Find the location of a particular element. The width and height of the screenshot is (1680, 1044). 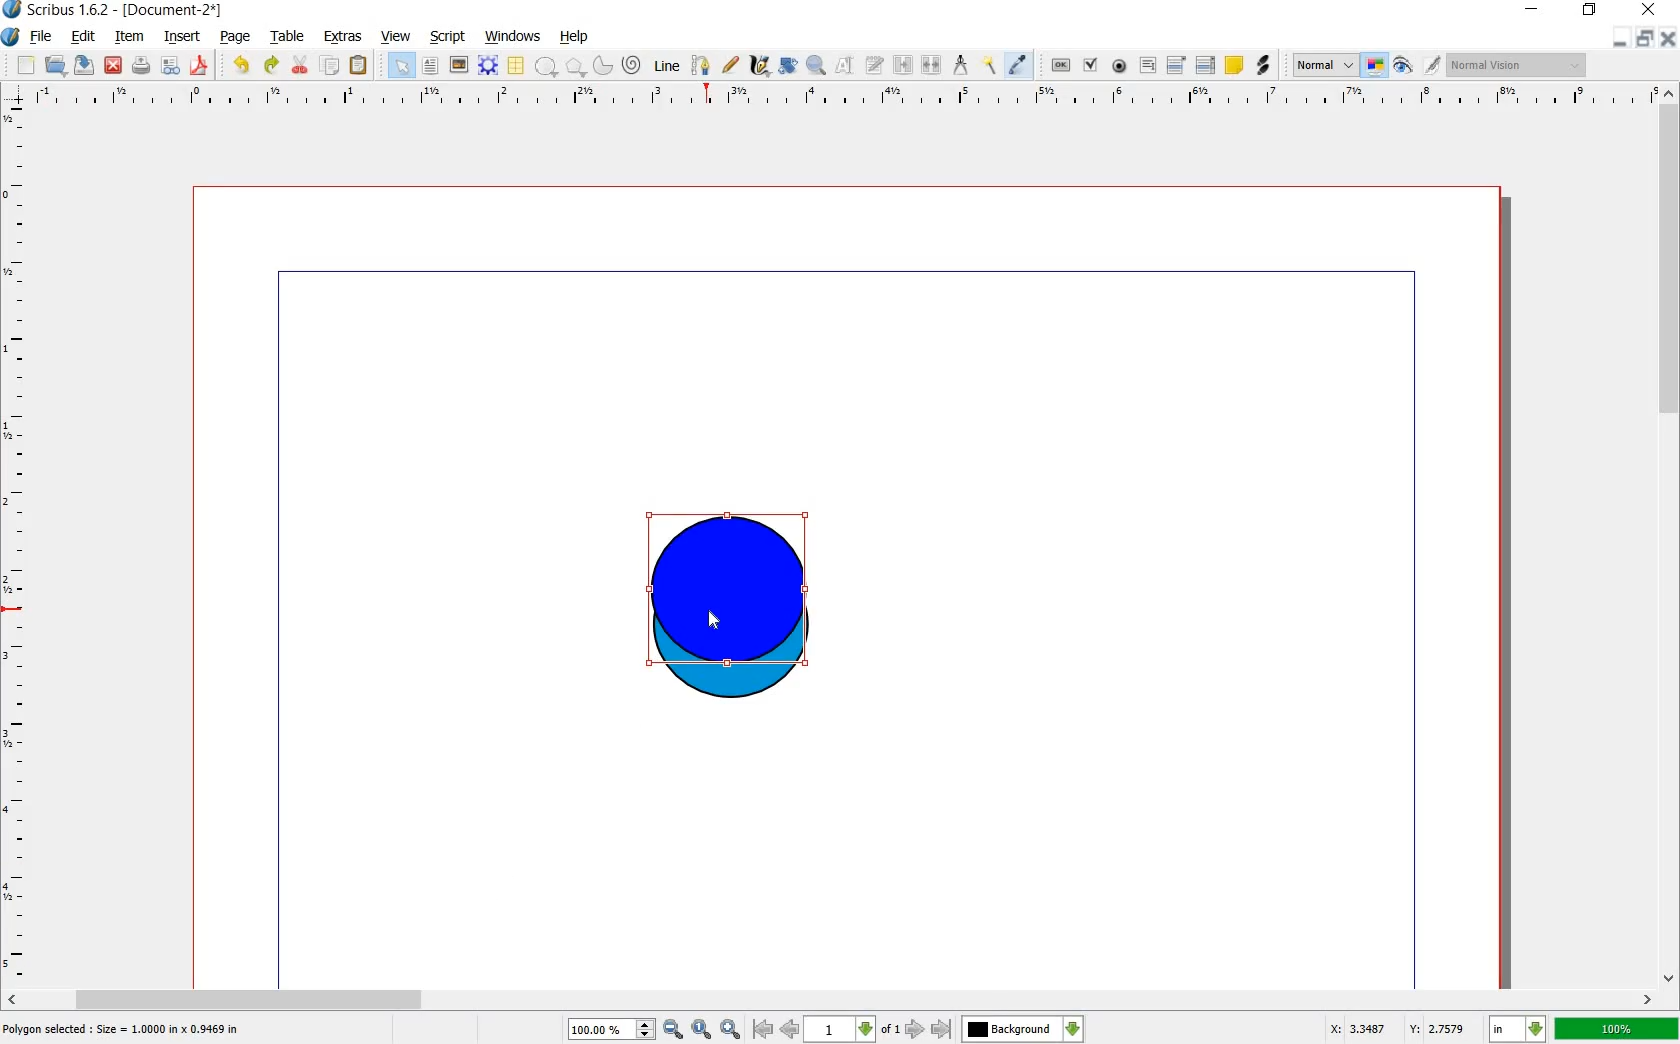

logo is located at coordinates (12, 9).